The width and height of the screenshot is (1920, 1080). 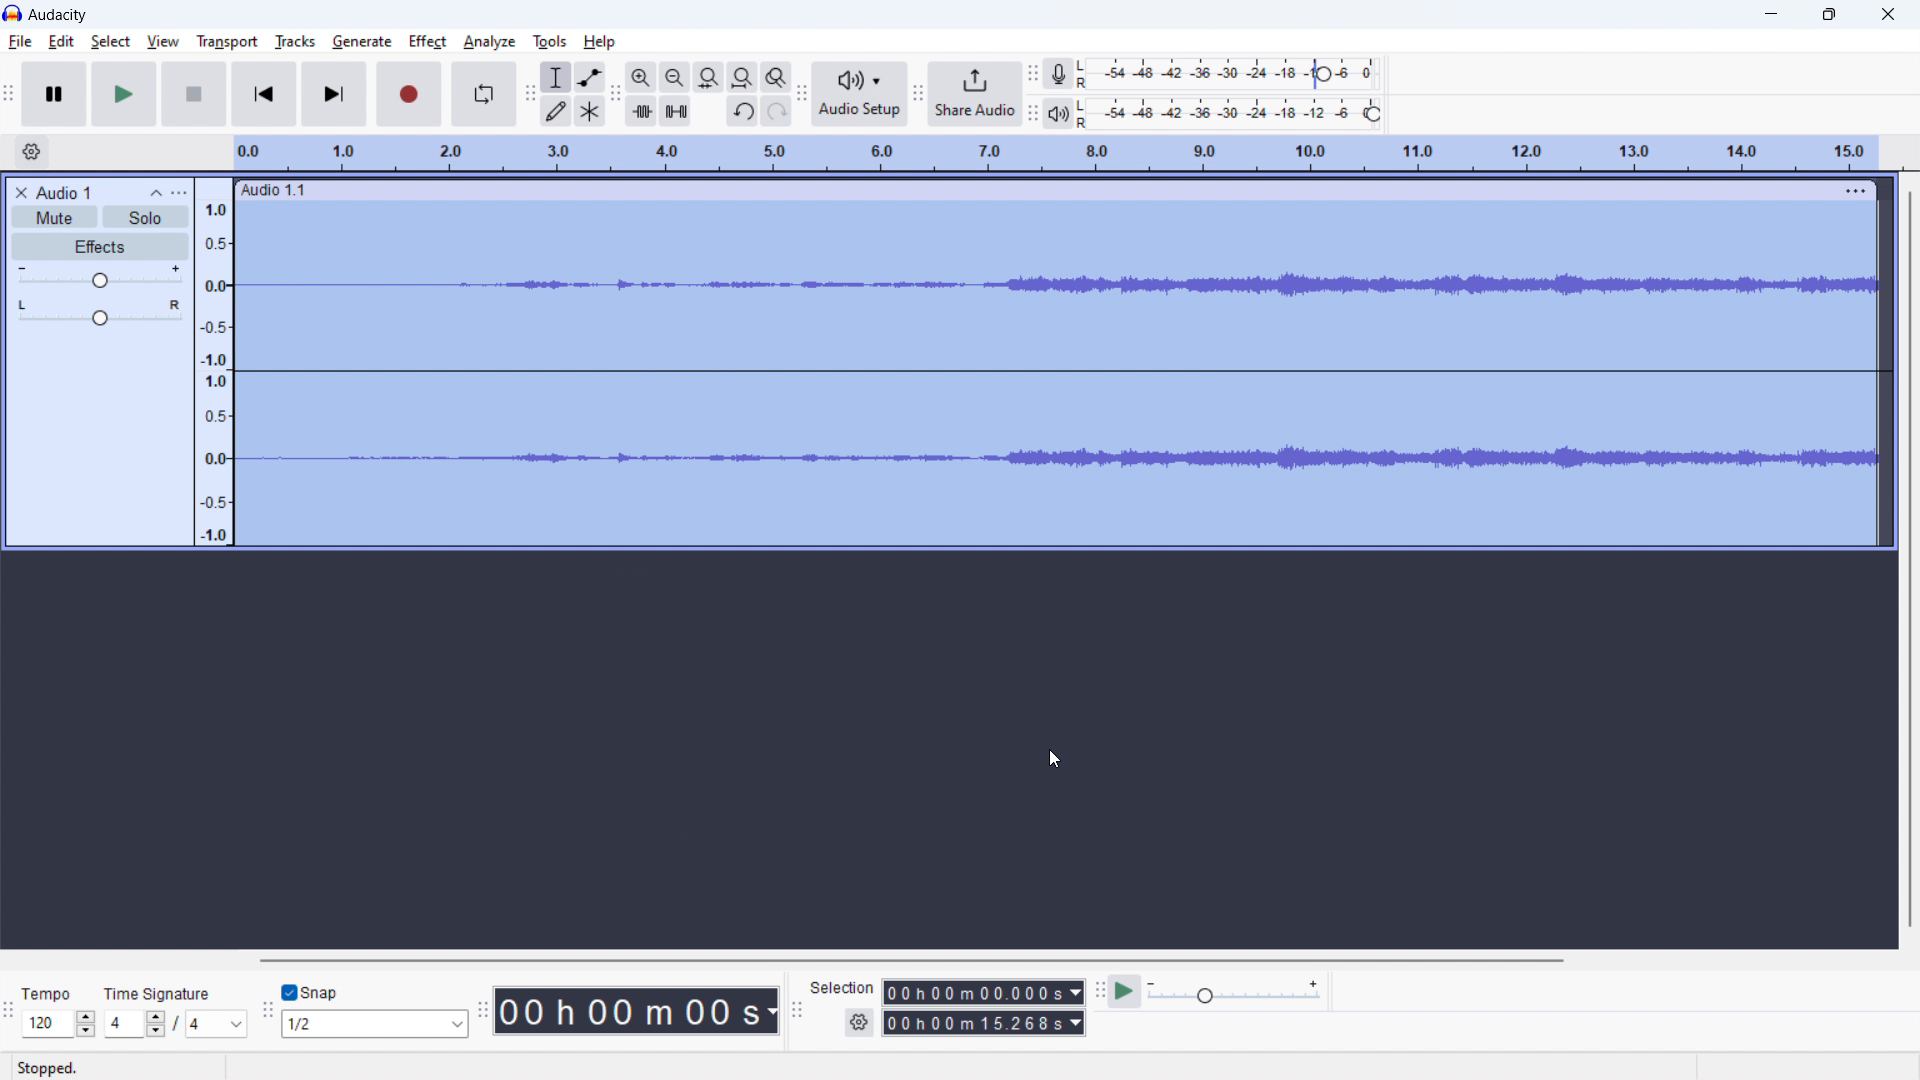 I want to click on redo, so click(x=777, y=110).